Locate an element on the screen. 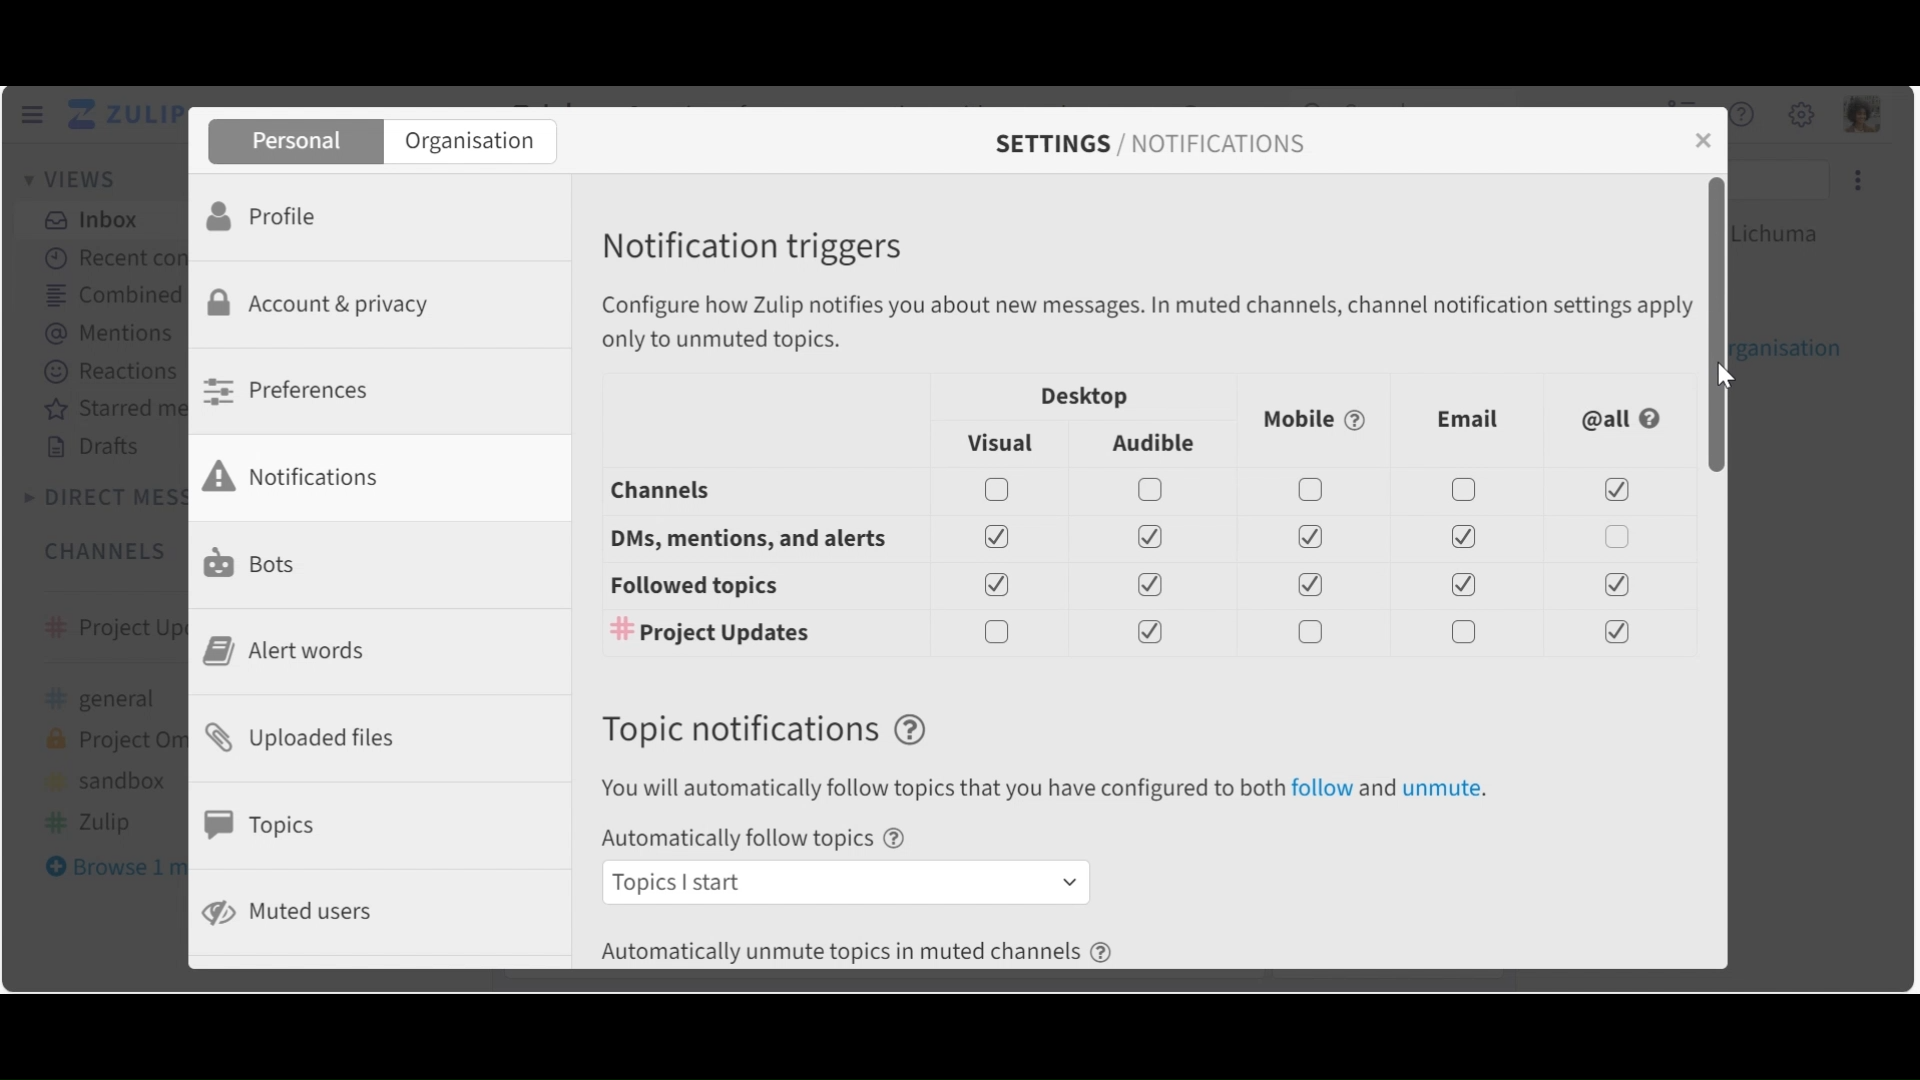 The width and height of the screenshot is (1920, 1080). Channel is located at coordinates (1129, 491).